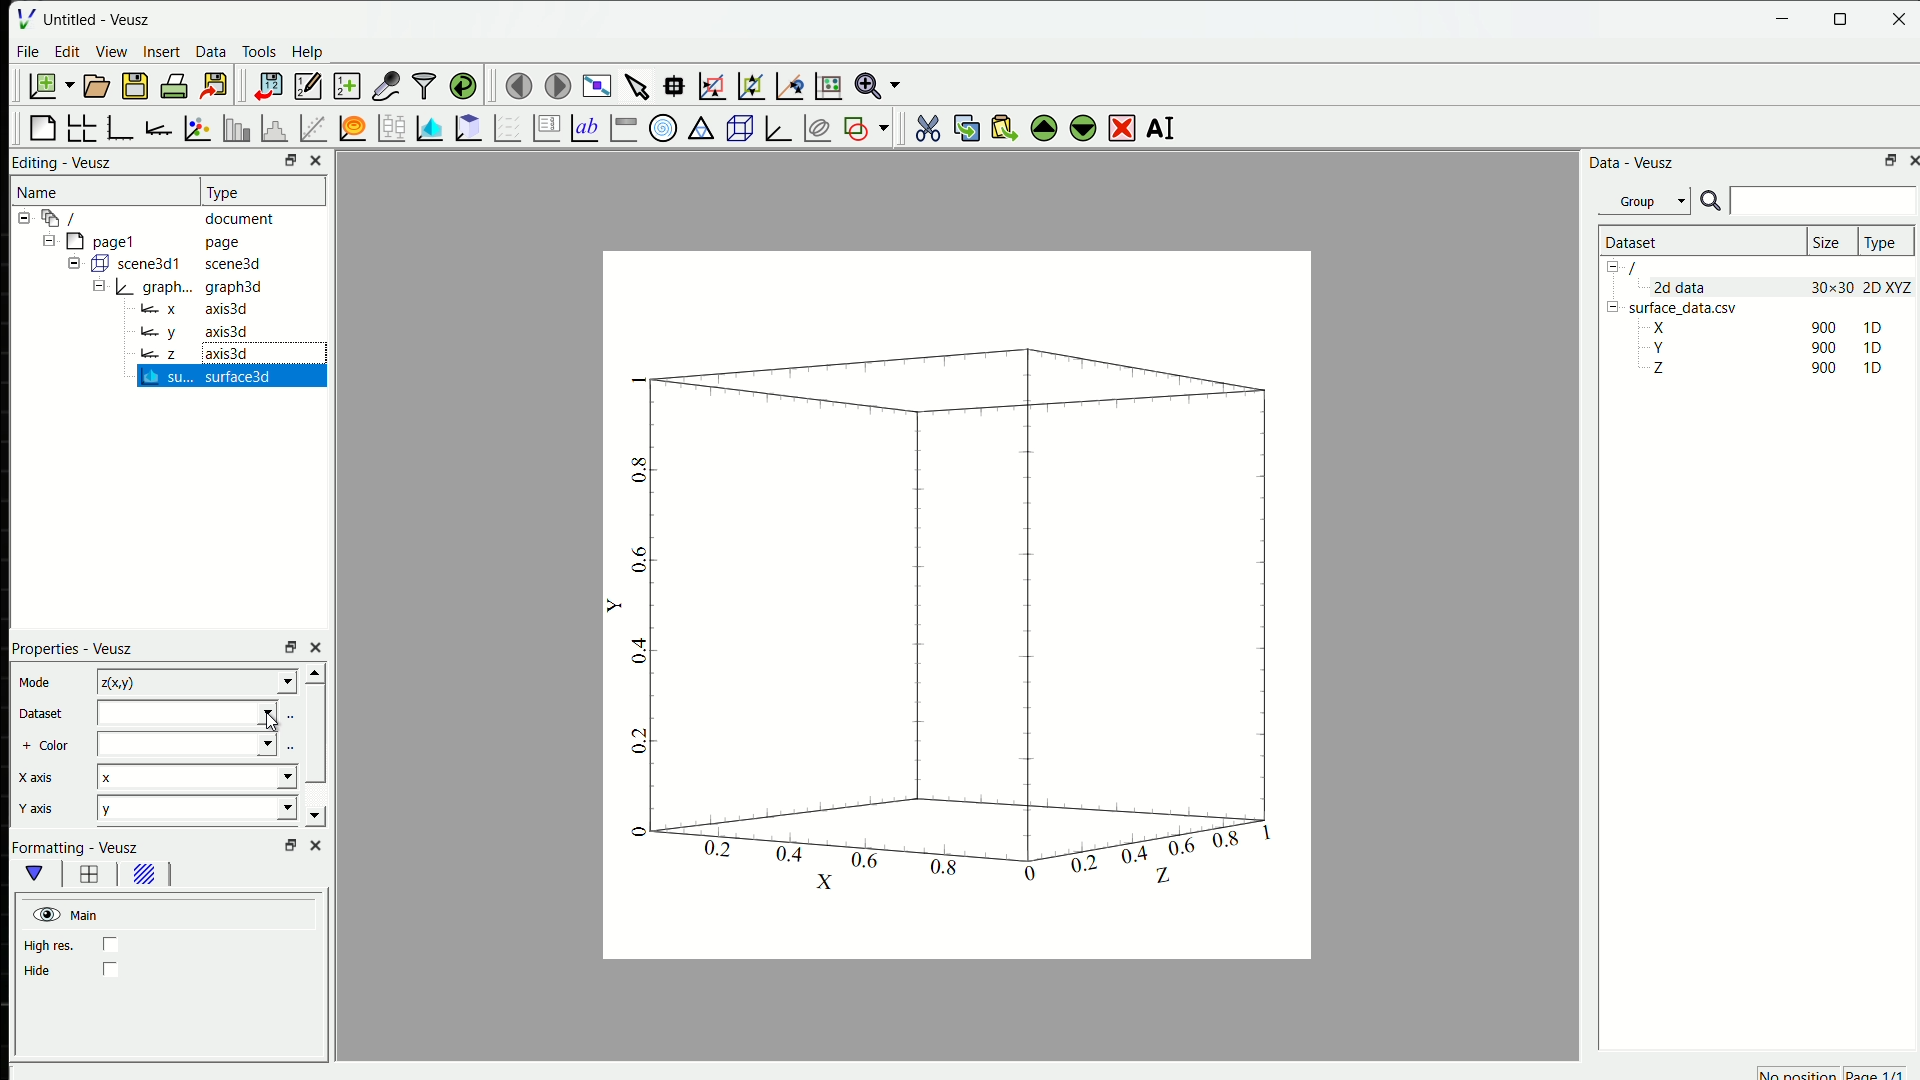 The height and width of the screenshot is (1080, 1920). I want to click on y, so click(160, 332).